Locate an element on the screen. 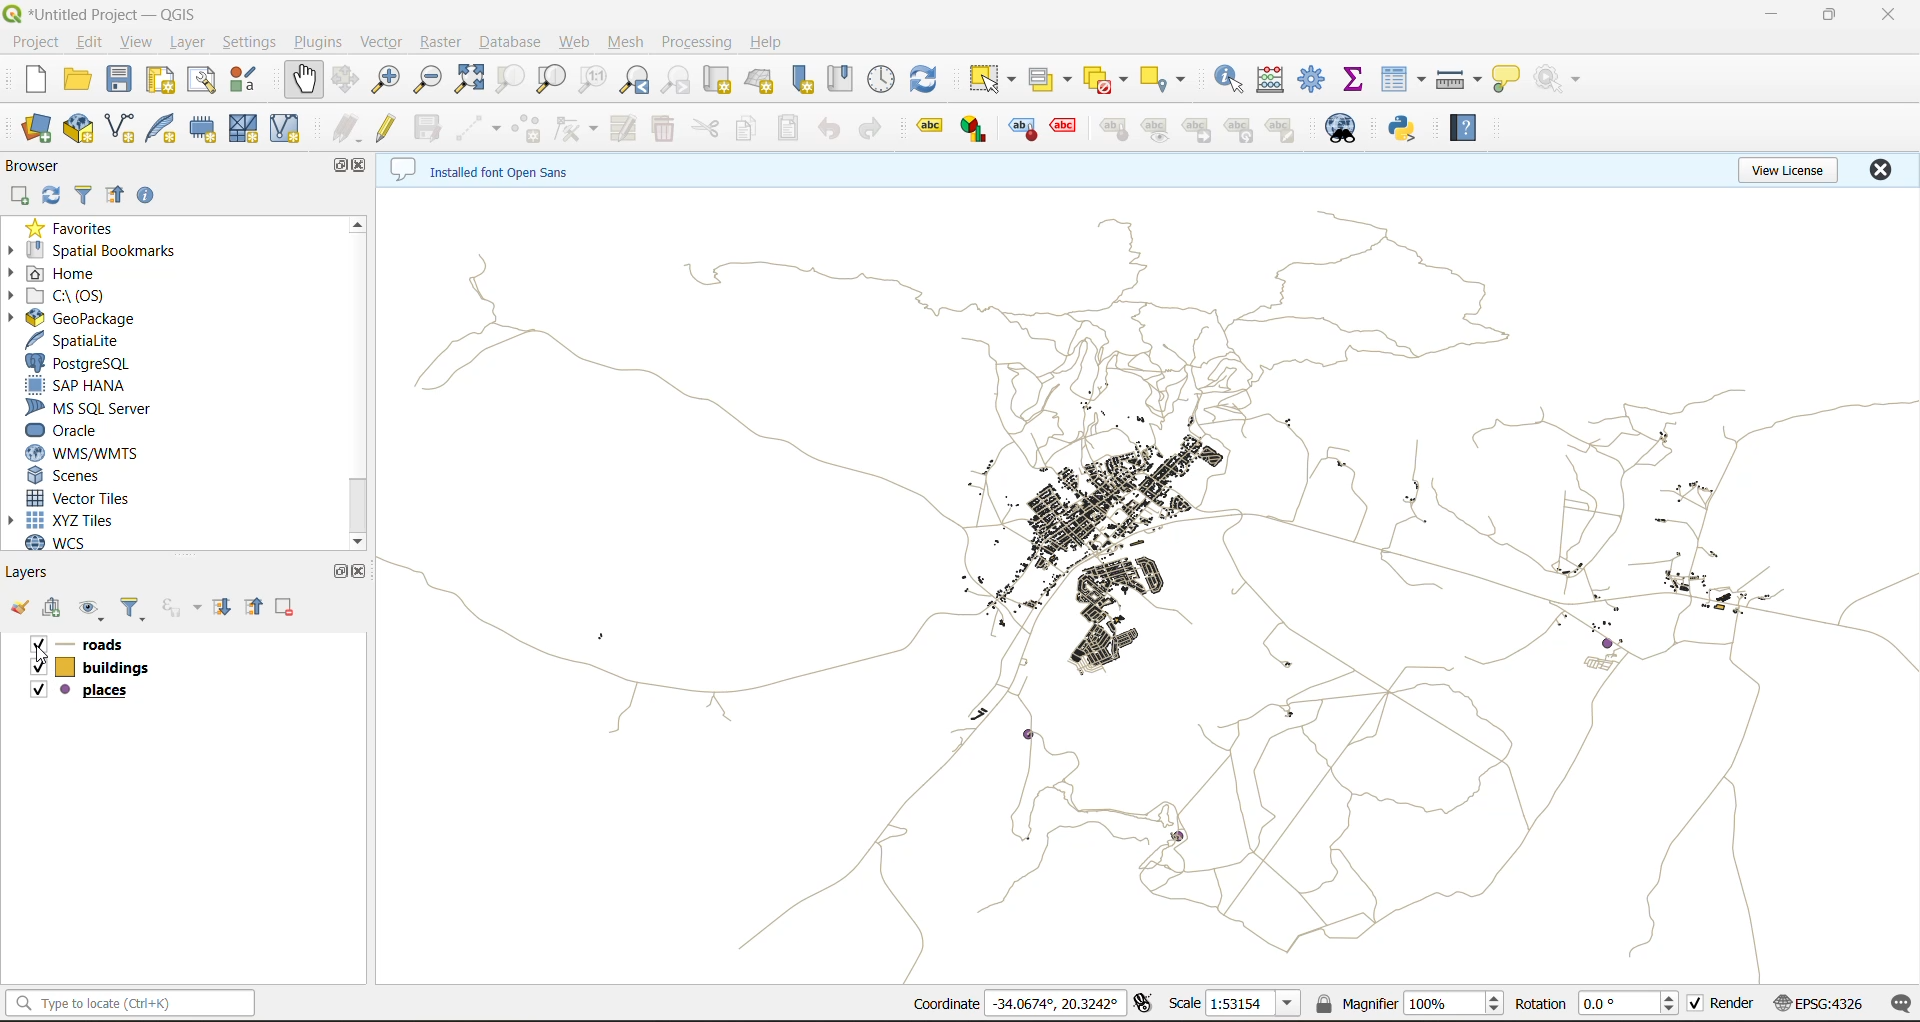 Image resolution: width=1920 pixels, height=1022 pixels. attributes table is located at coordinates (1407, 76).